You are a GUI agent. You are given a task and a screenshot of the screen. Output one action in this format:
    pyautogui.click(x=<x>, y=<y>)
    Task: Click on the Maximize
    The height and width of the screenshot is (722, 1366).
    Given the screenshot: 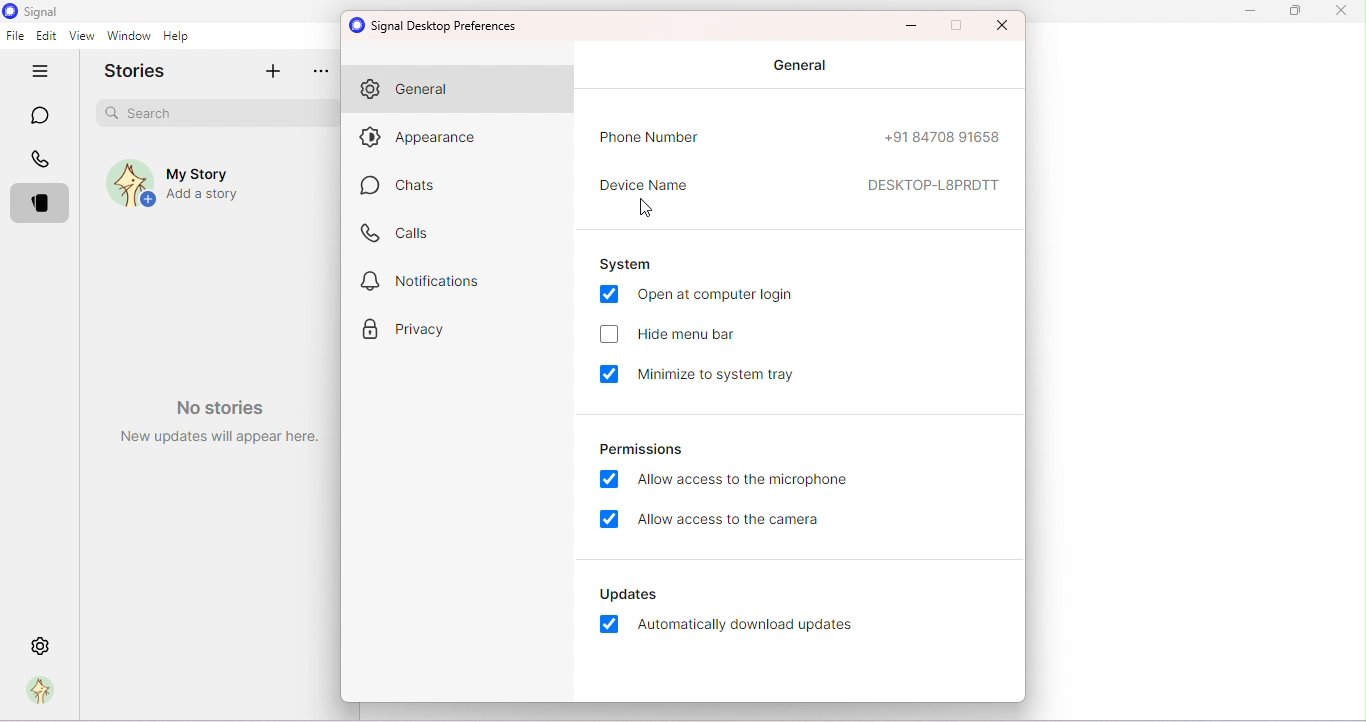 What is the action you would take?
    pyautogui.click(x=1297, y=12)
    